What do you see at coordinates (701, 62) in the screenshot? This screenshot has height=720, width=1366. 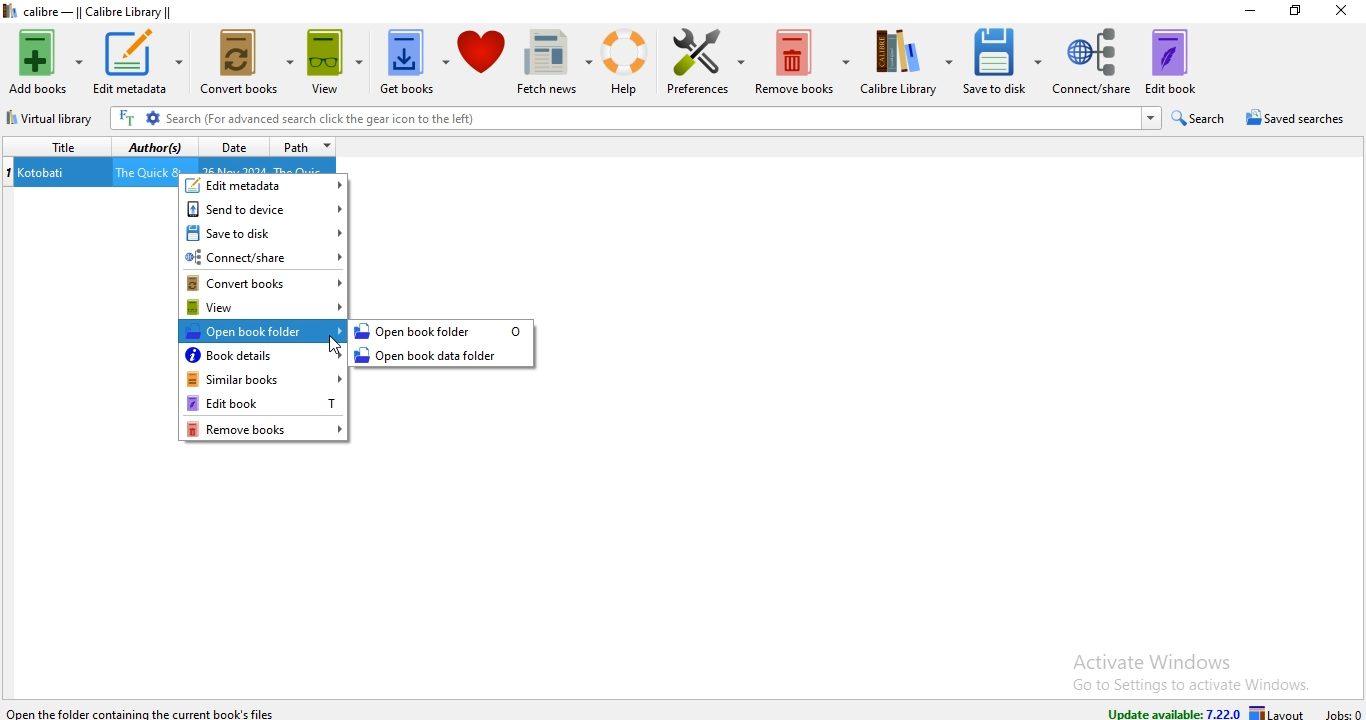 I see `preference` at bounding box center [701, 62].